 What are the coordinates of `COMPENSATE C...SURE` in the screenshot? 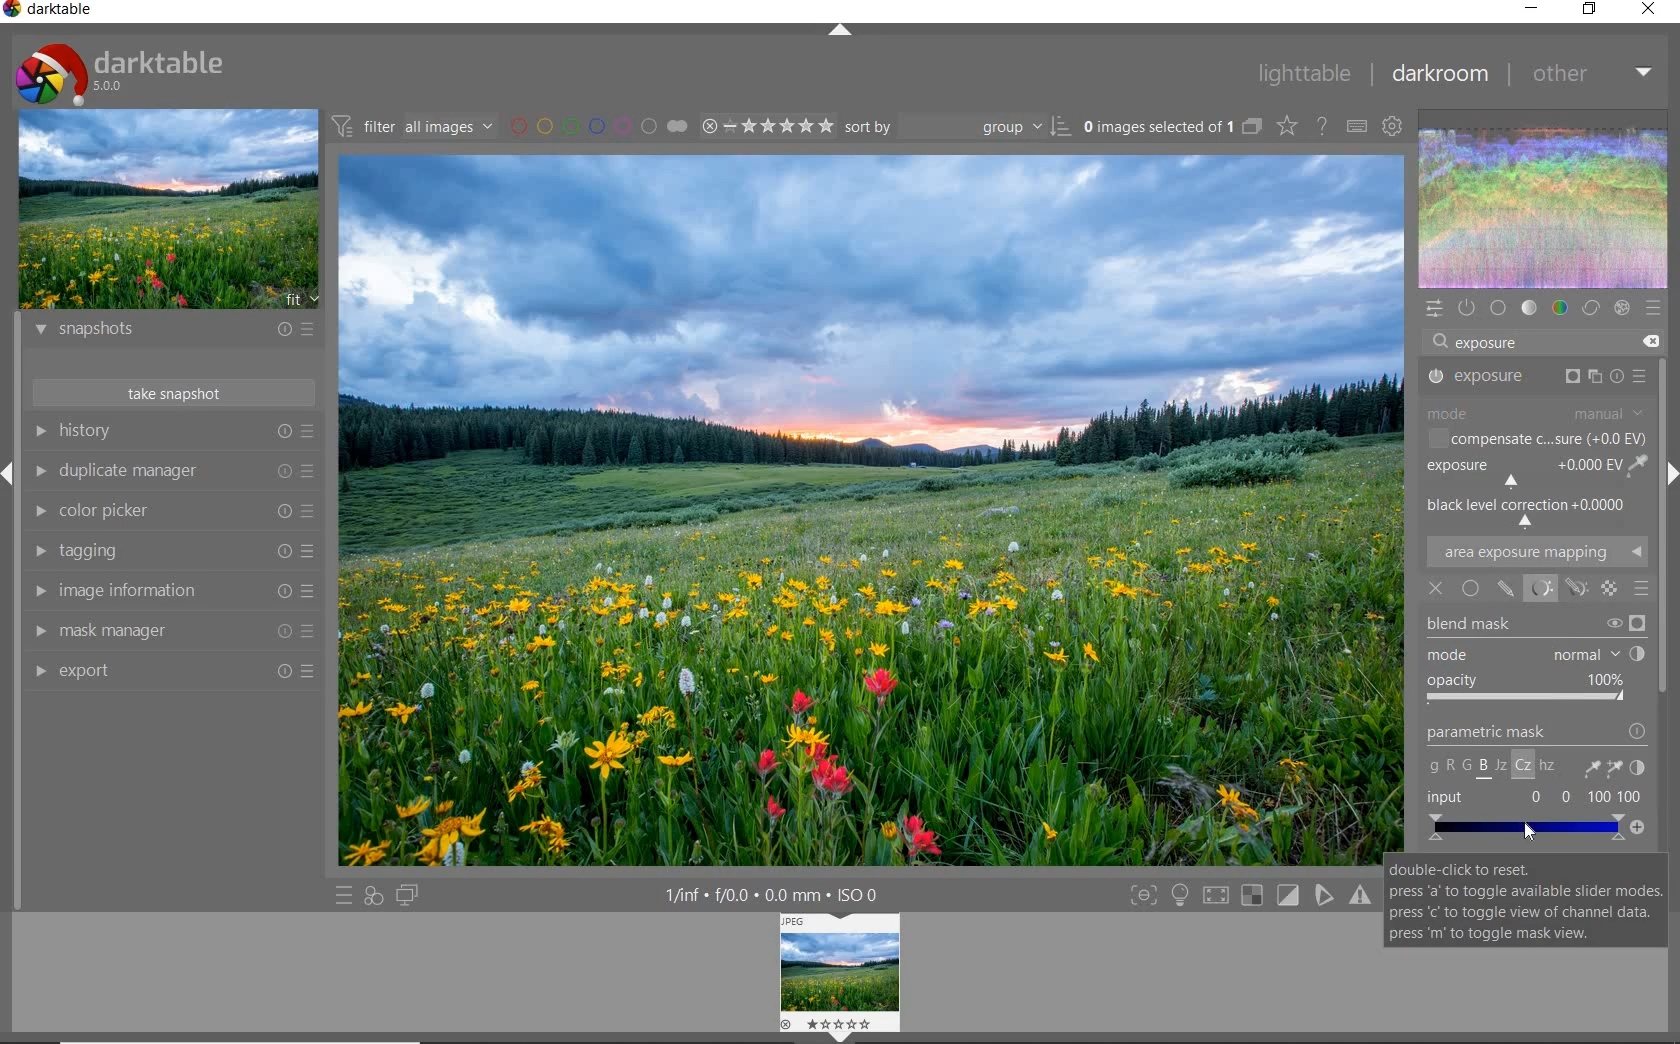 It's located at (1533, 439).